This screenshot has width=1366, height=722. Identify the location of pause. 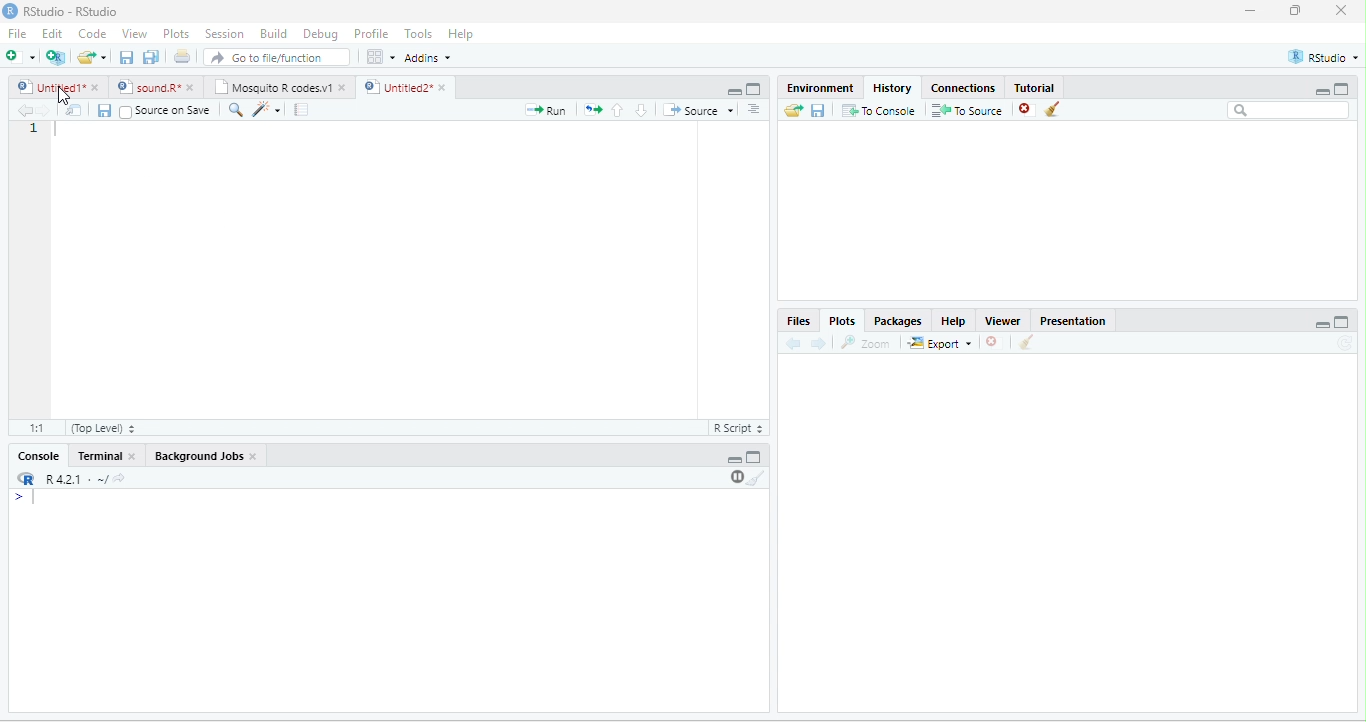
(735, 477).